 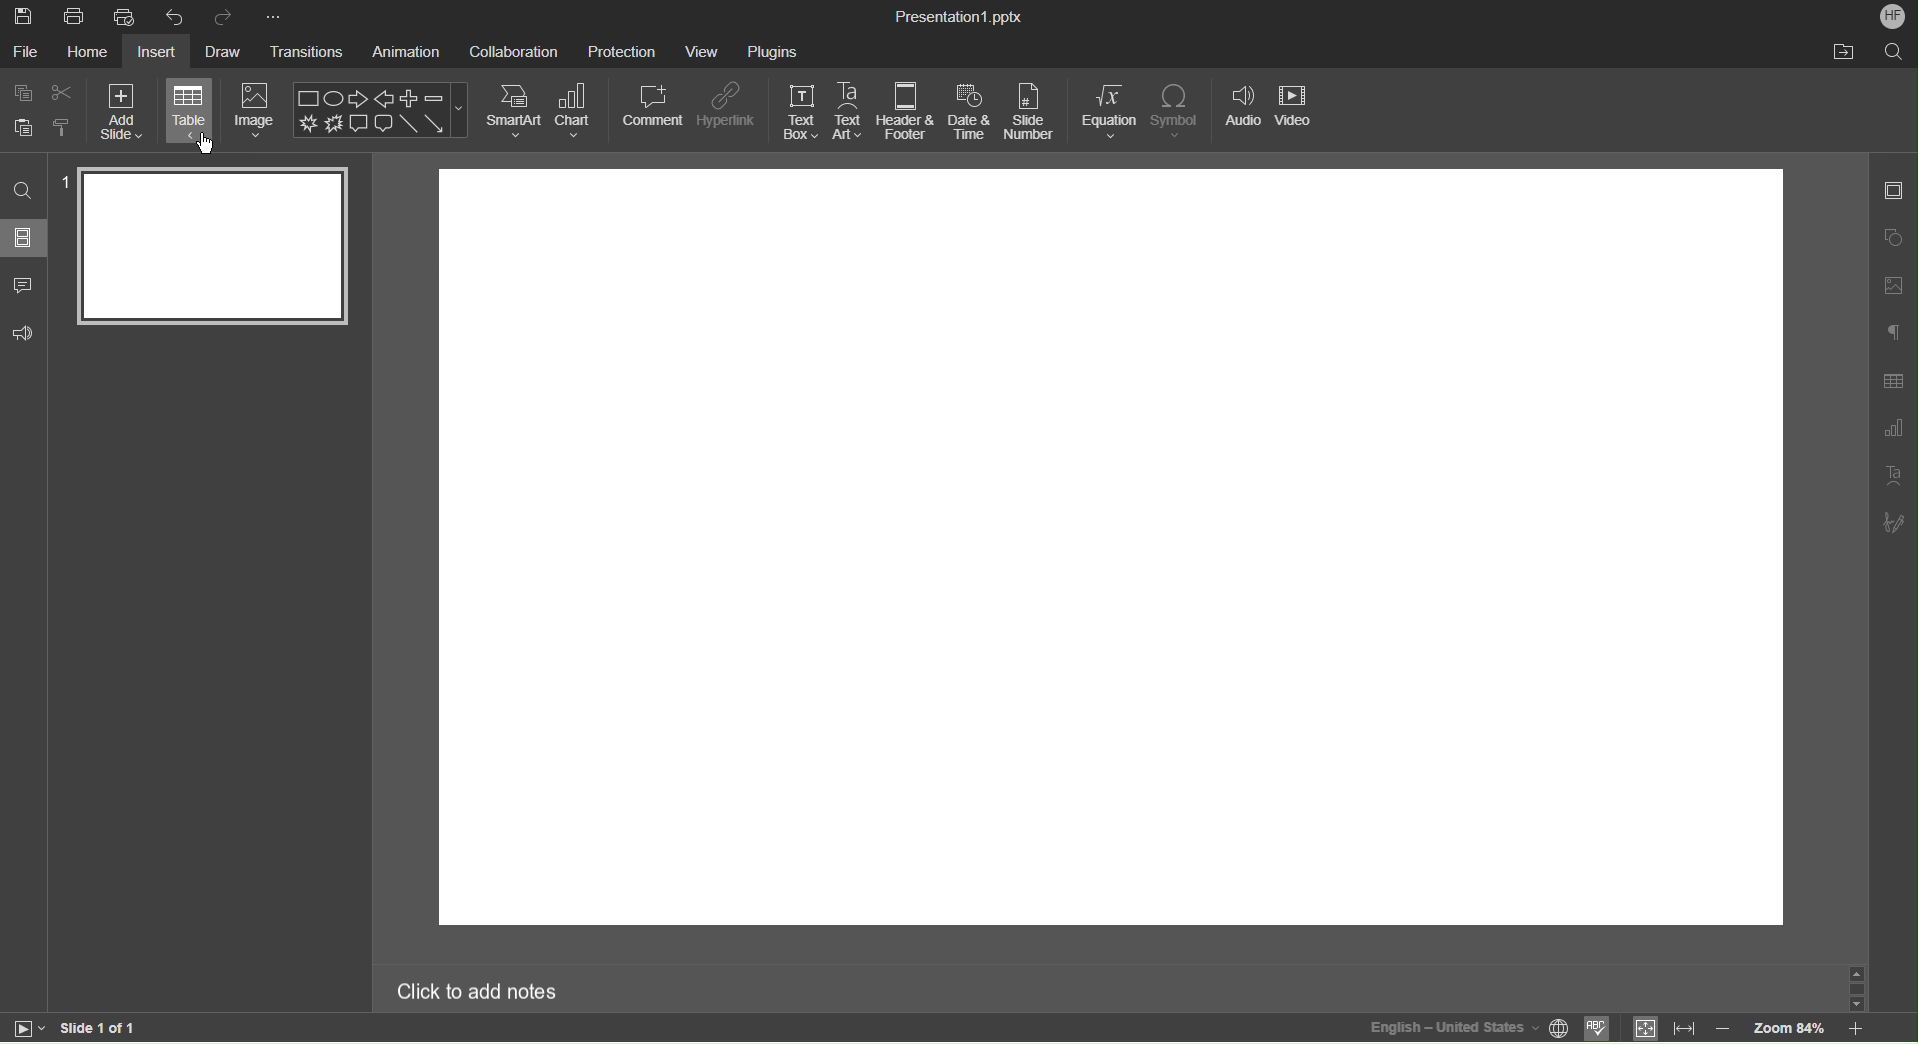 I want to click on Plugins, so click(x=773, y=49).